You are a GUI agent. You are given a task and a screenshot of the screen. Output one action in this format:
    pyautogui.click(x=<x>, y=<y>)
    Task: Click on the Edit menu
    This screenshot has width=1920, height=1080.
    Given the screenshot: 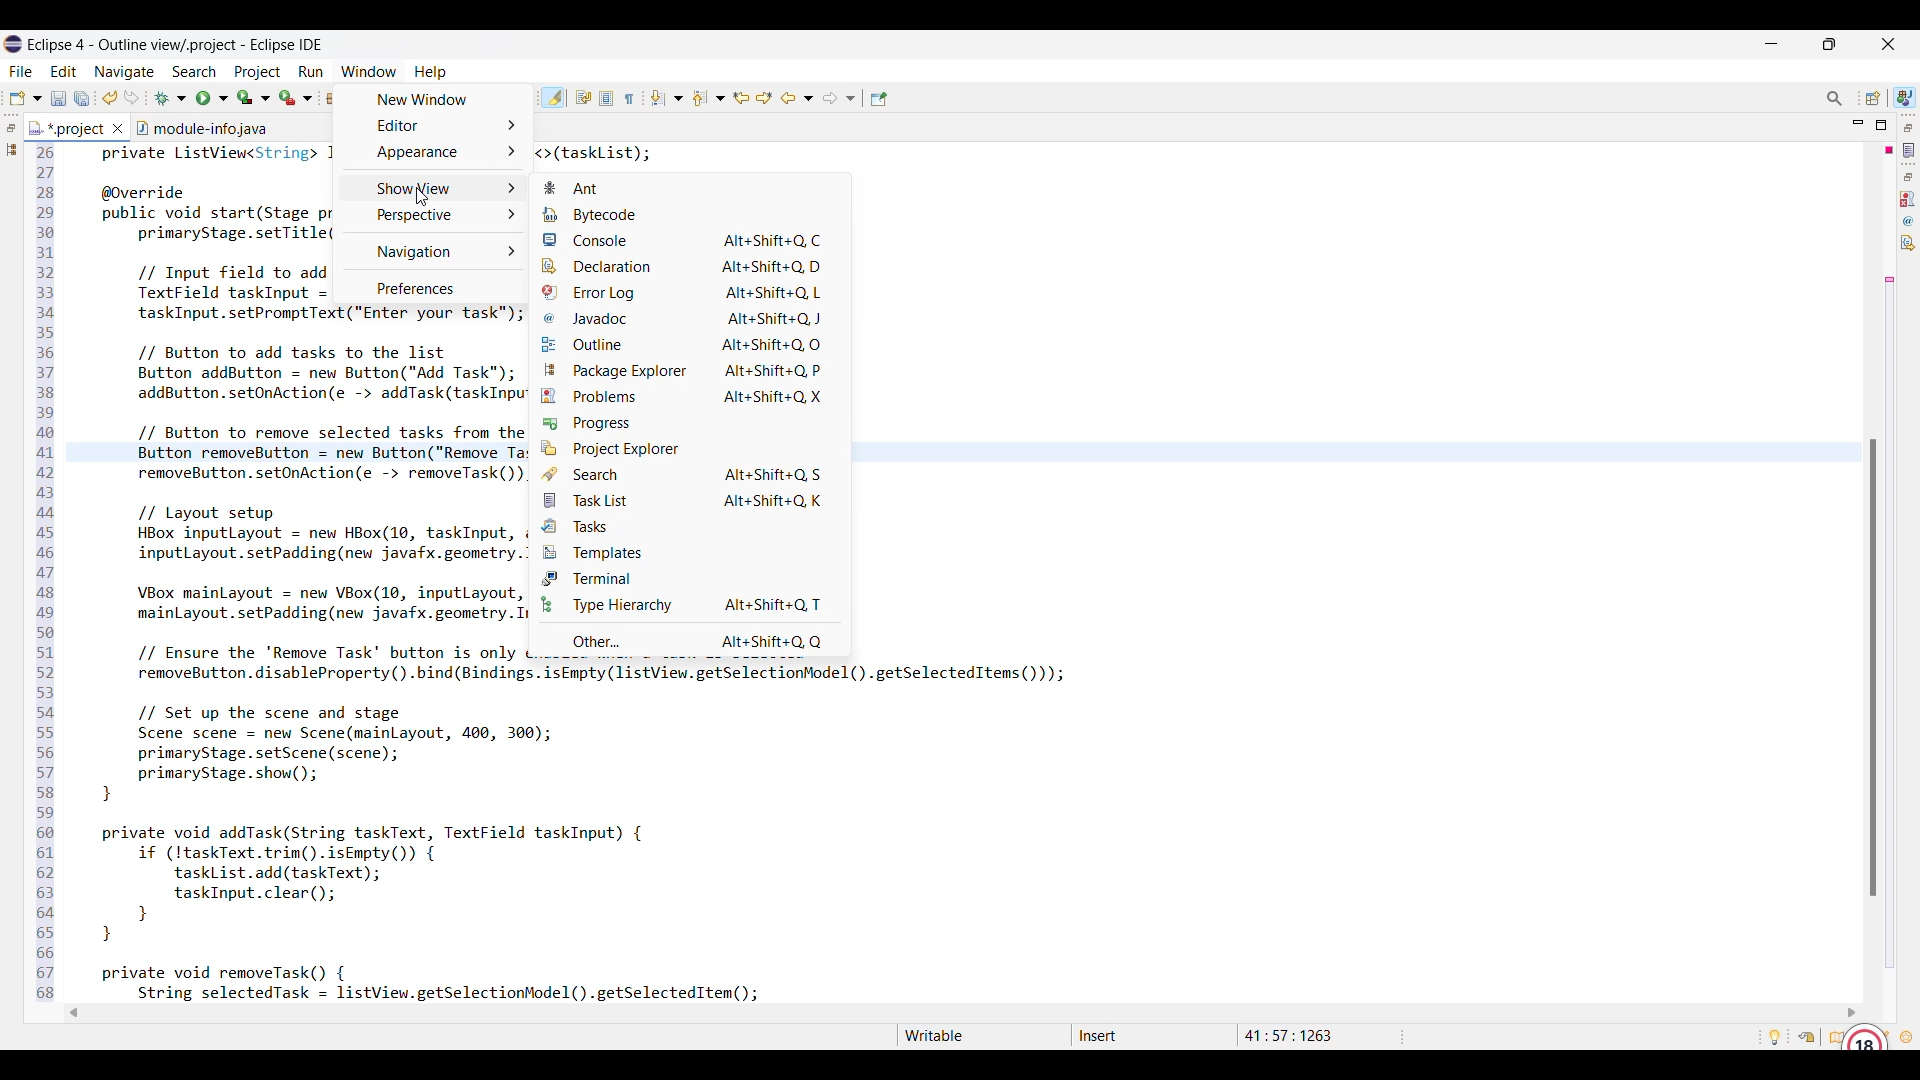 What is the action you would take?
    pyautogui.click(x=64, y=72)
    